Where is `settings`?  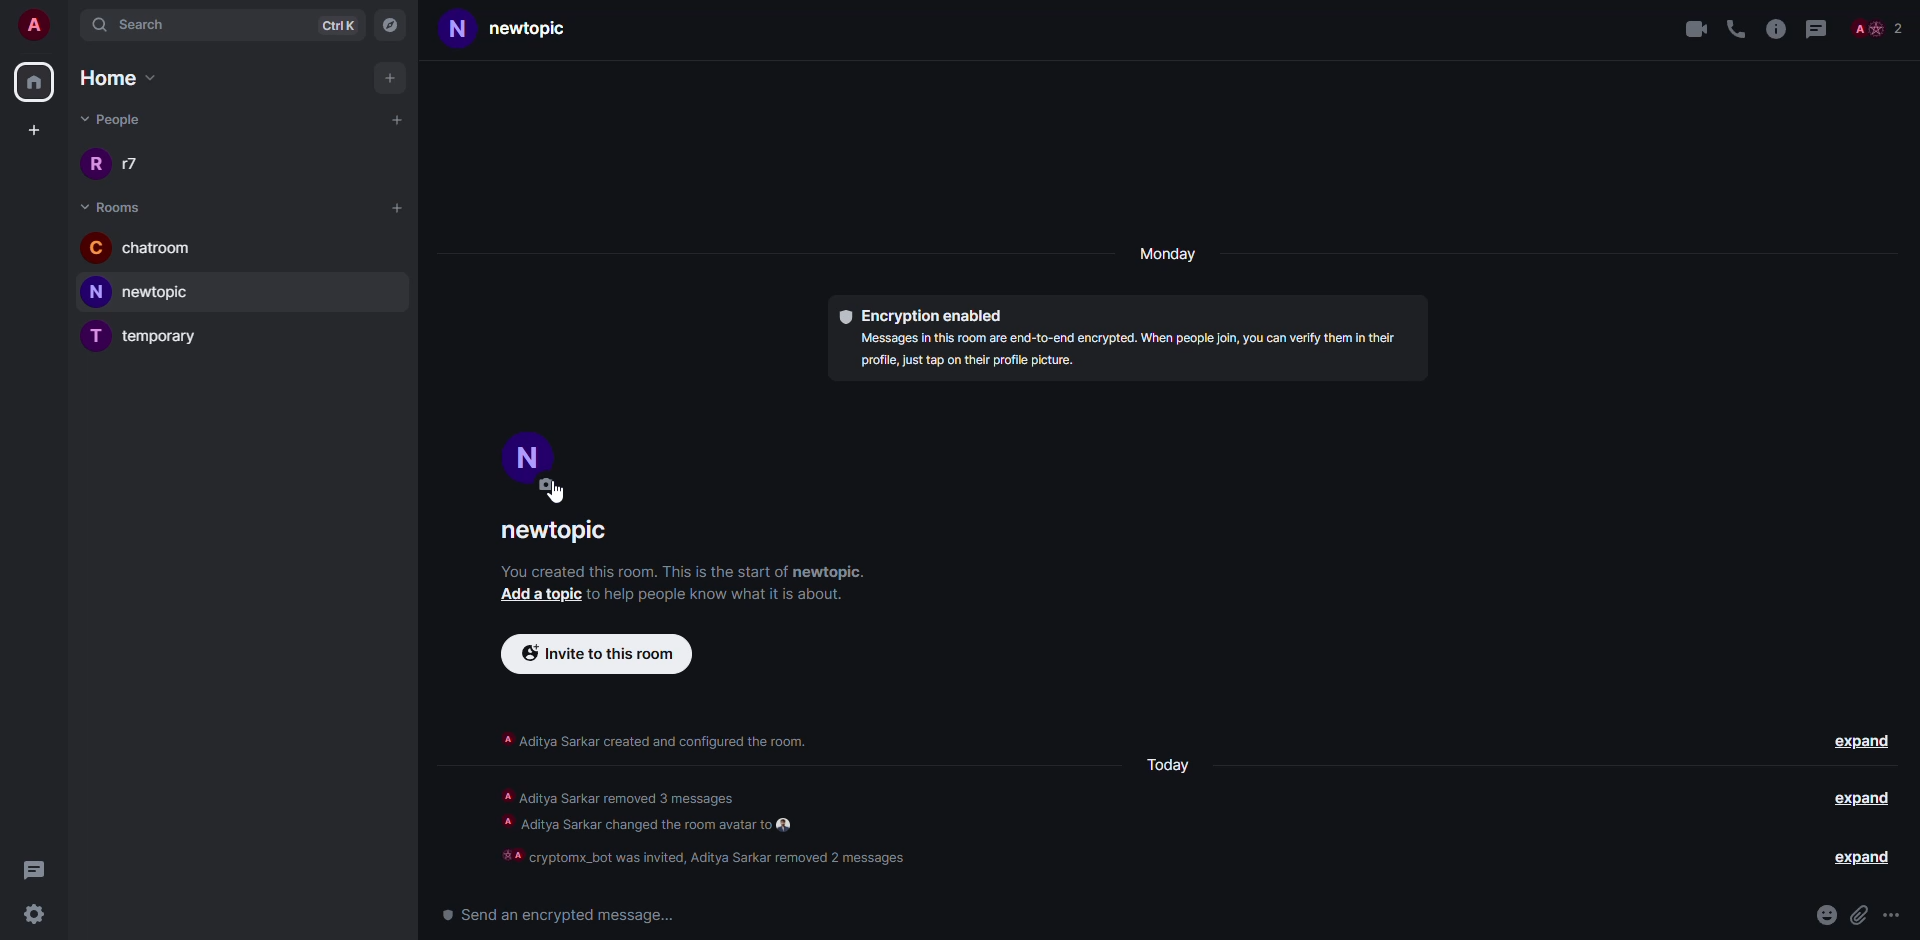 settings is located at coordinates (33, 916).